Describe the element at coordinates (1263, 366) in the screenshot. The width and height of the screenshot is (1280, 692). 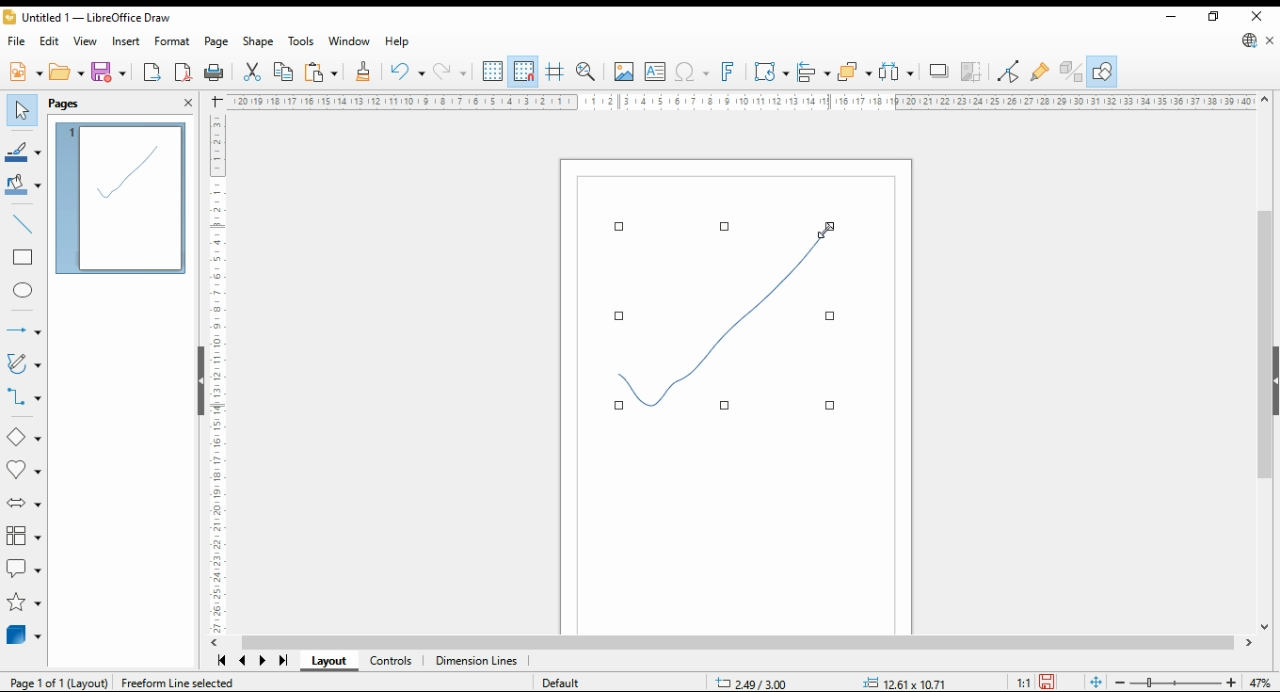
I see `scroll bar` at that location.